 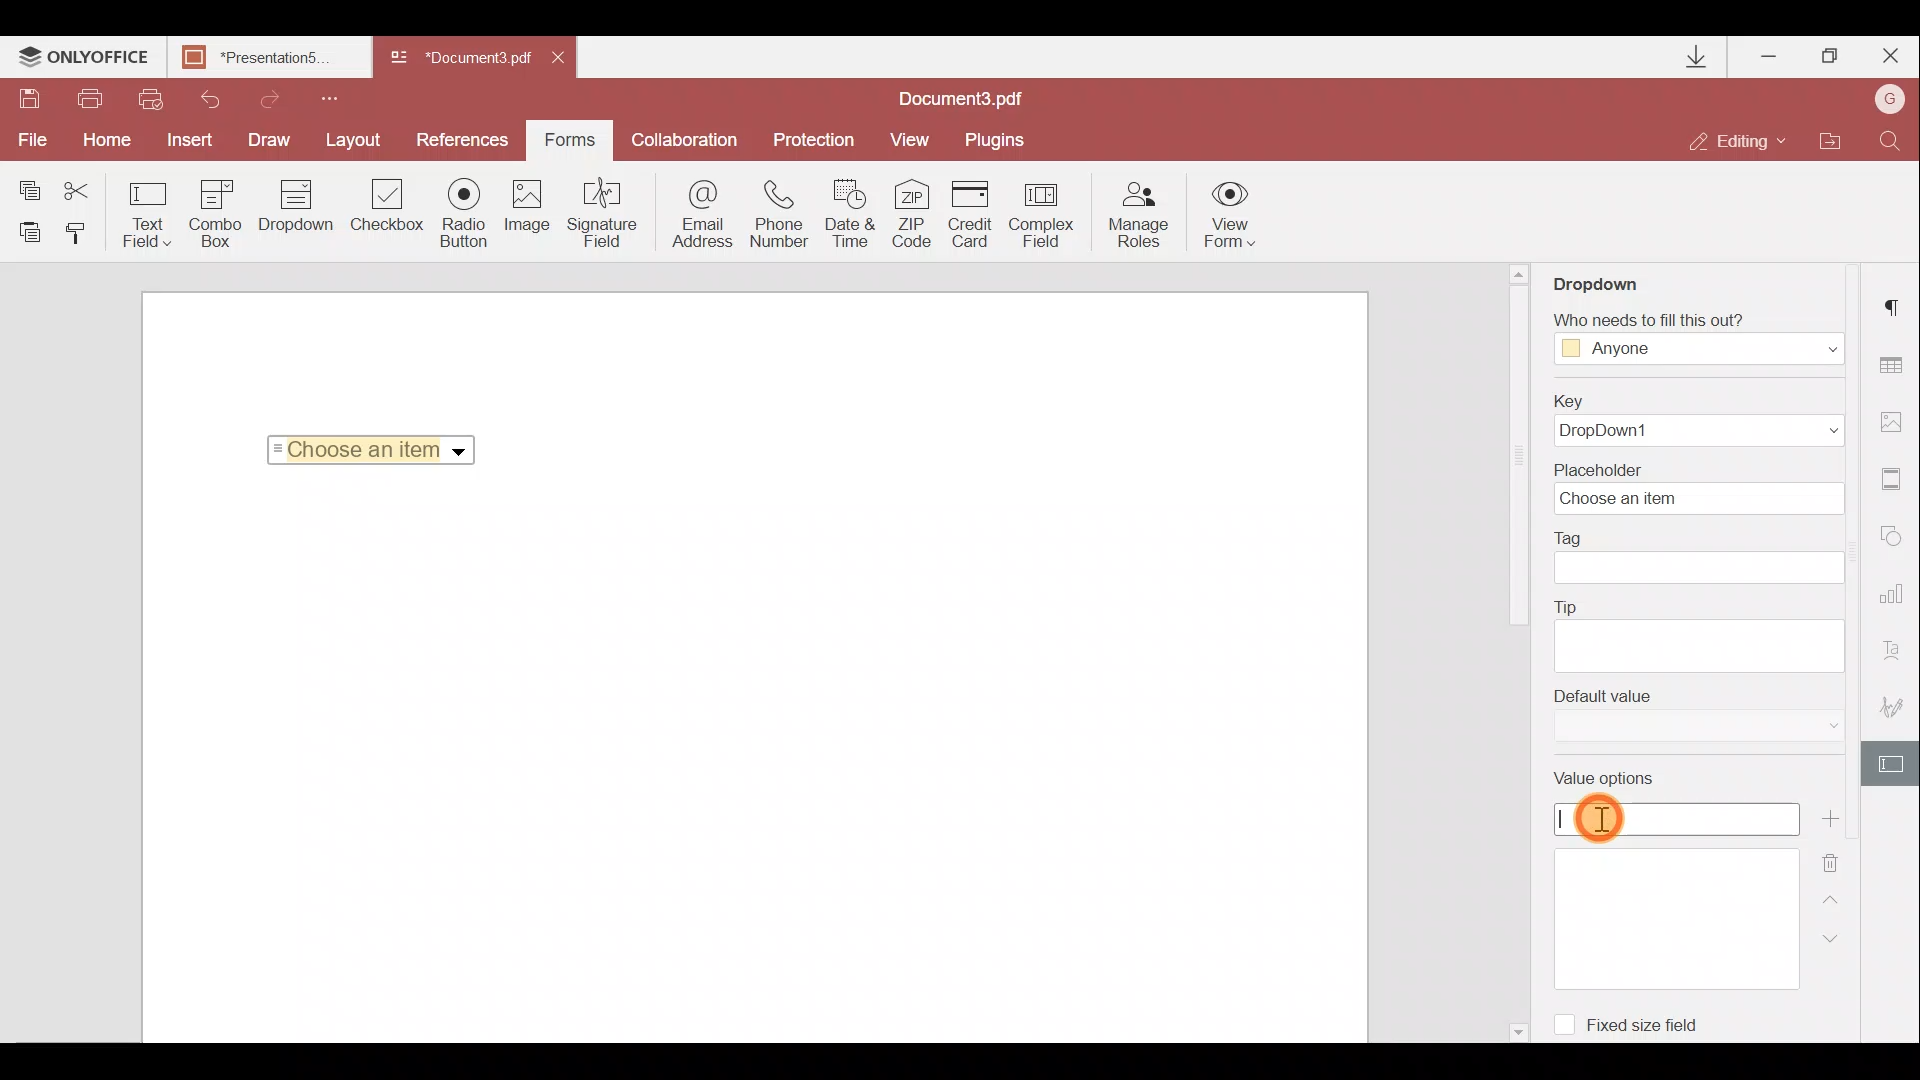 I want to click on Image, so click(x=529, y=215).